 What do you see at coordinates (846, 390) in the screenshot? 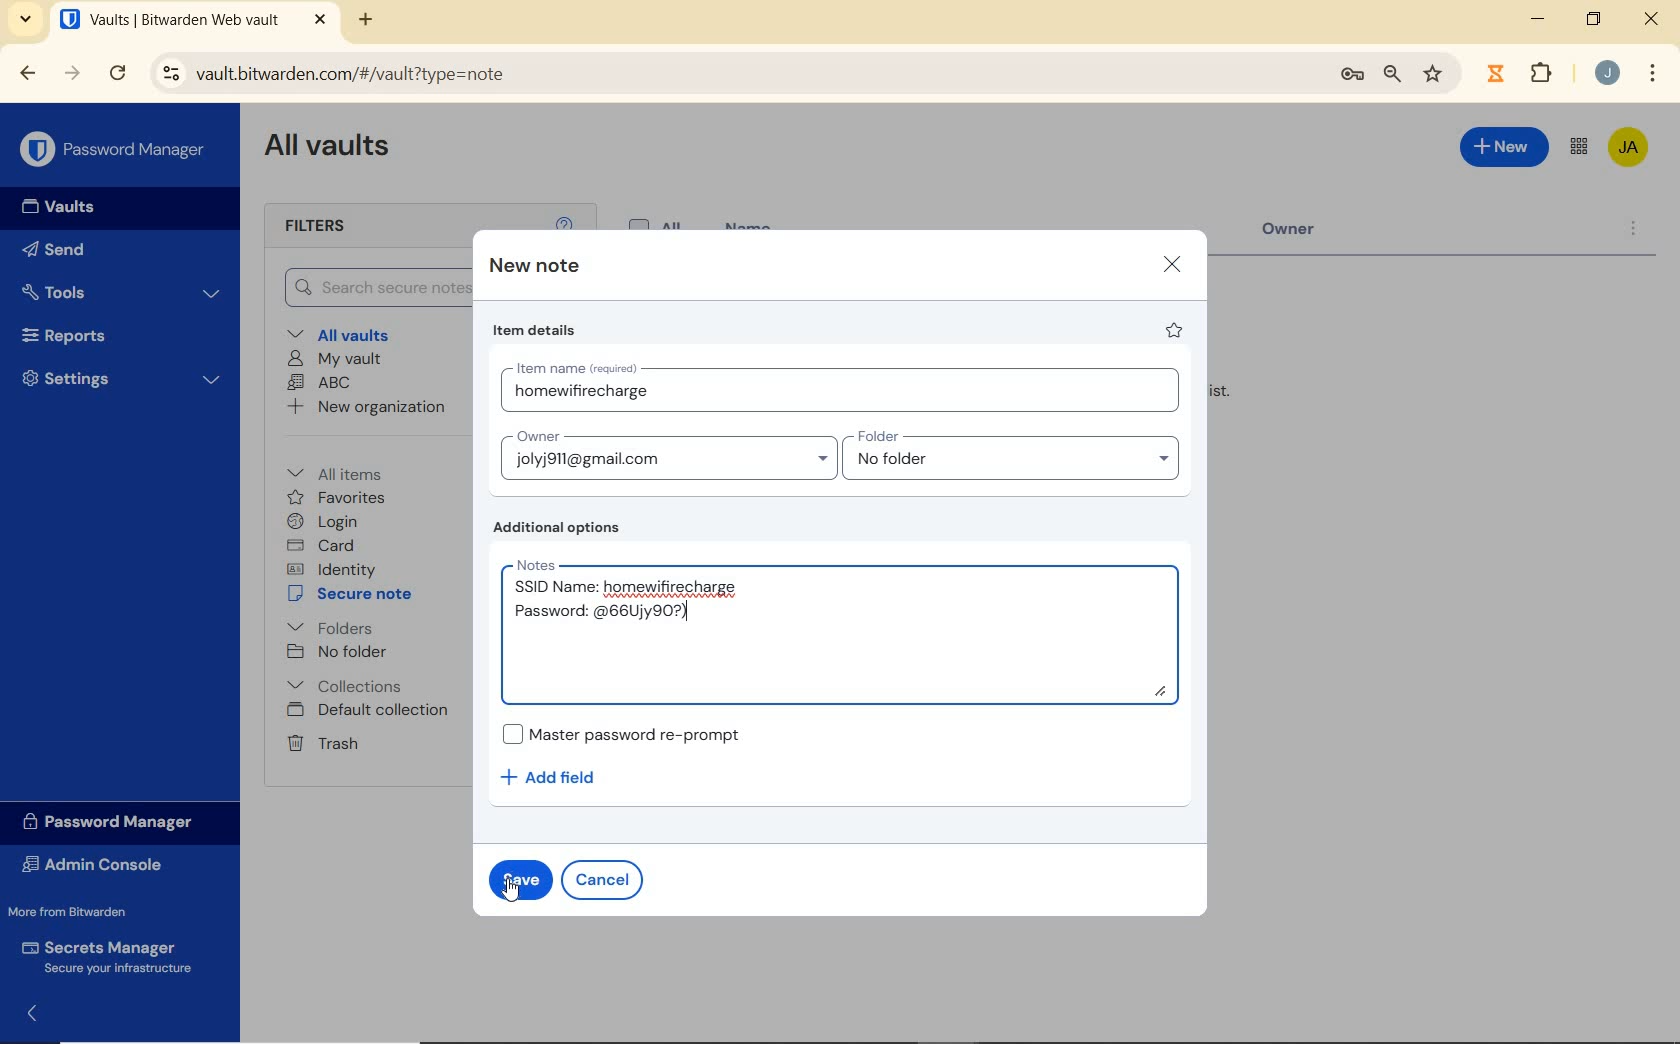
I see `item name` at bounding box center [846, 390].